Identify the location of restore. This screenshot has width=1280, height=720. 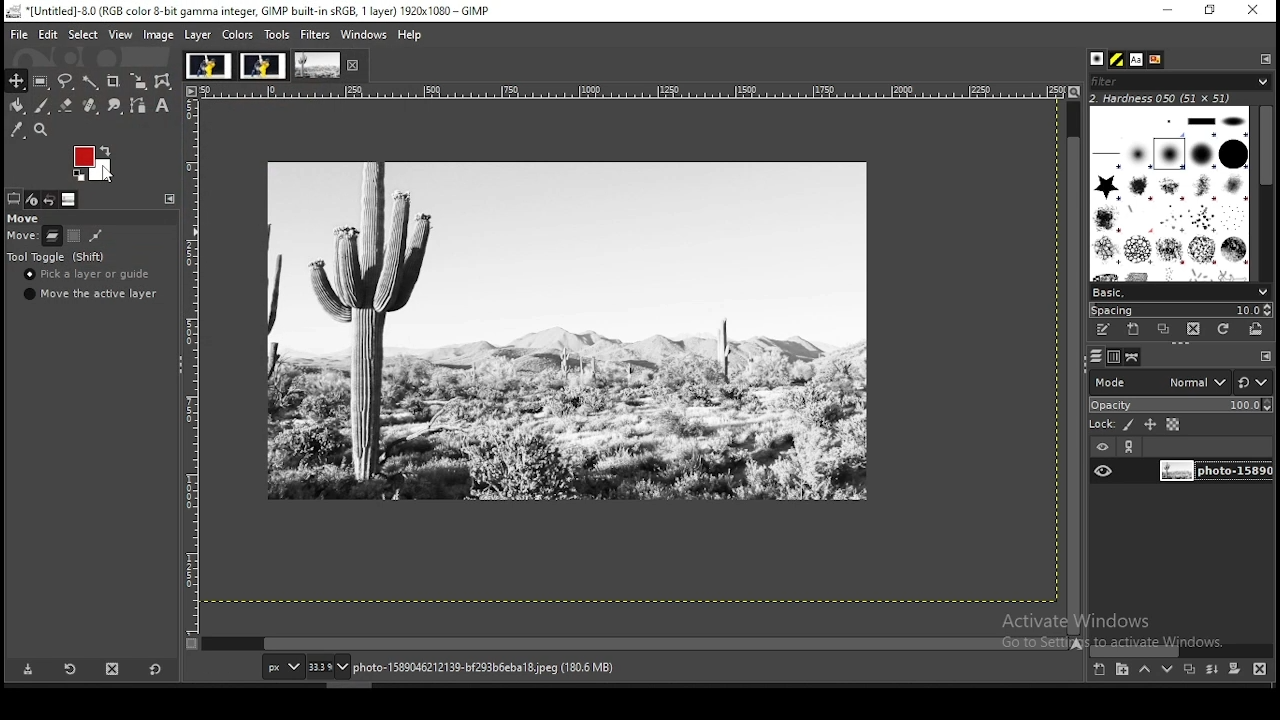
(1211, 10).